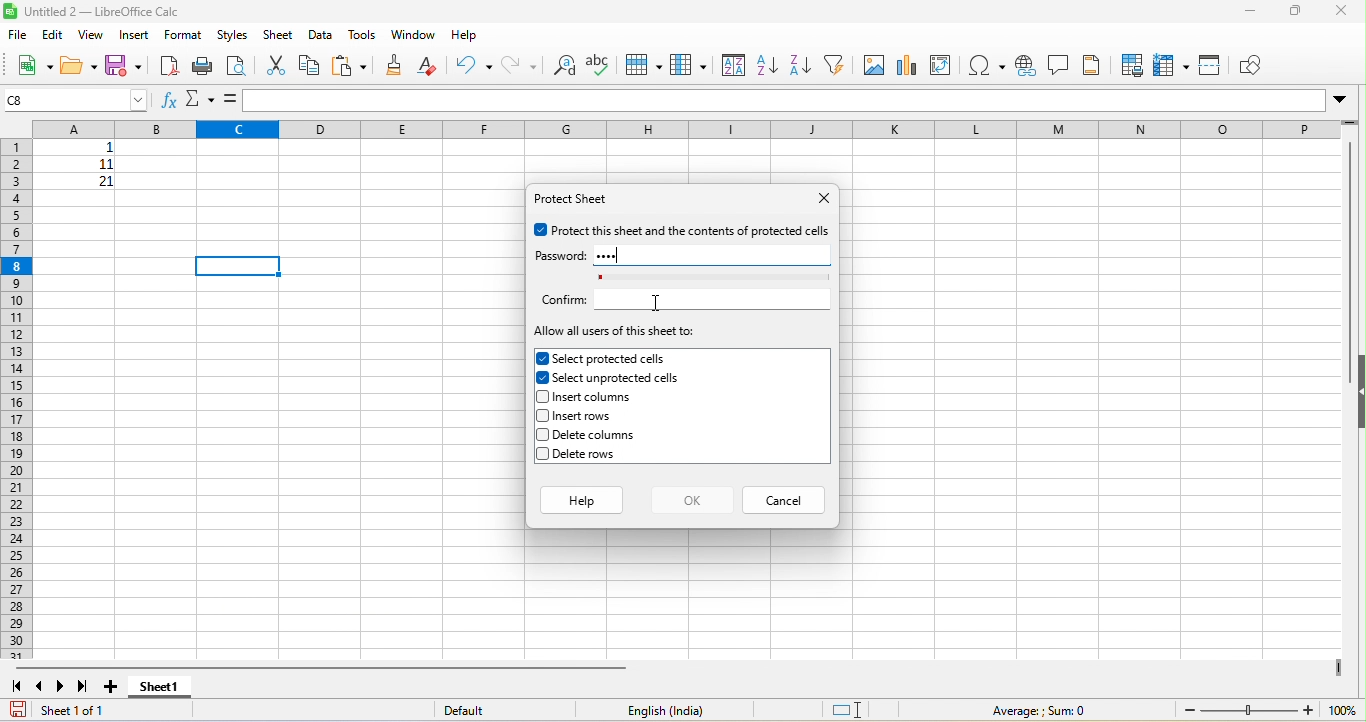 The image size is (1366, 722). Describe the element at coordinates (19, 398) in the screenshot. I see `row numbers` at that location.